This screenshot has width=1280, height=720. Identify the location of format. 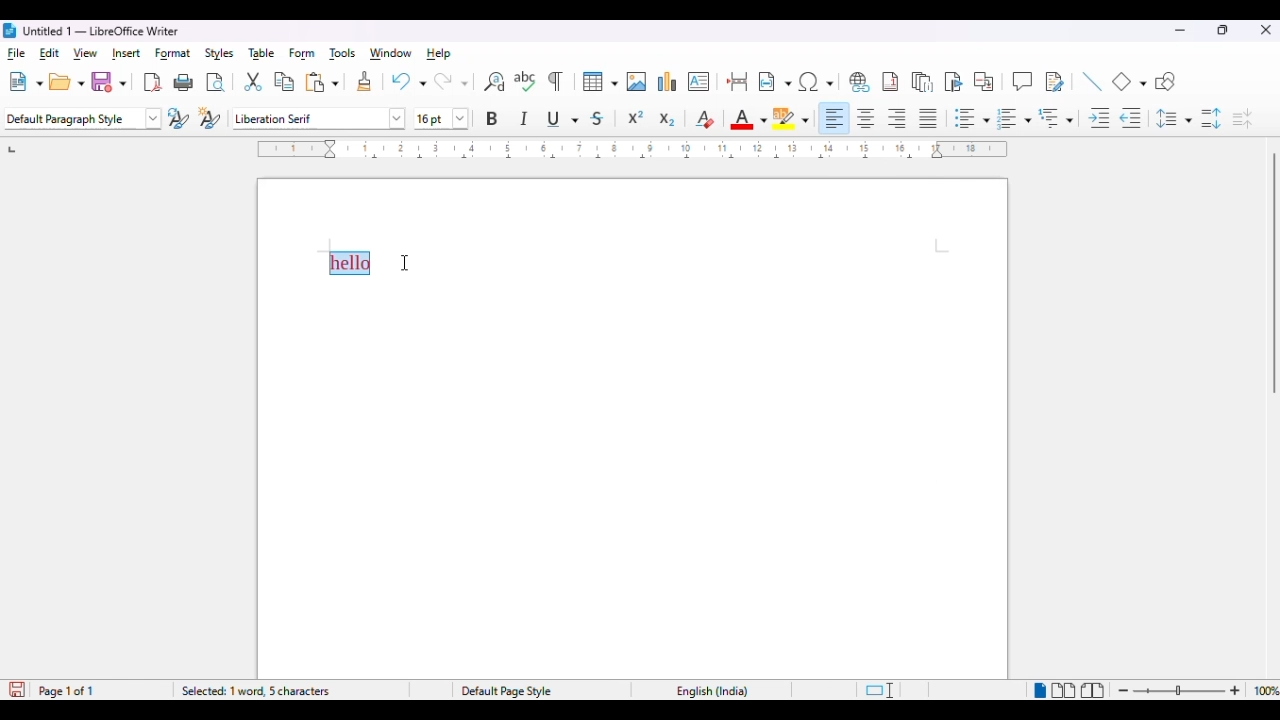
(172, 54).